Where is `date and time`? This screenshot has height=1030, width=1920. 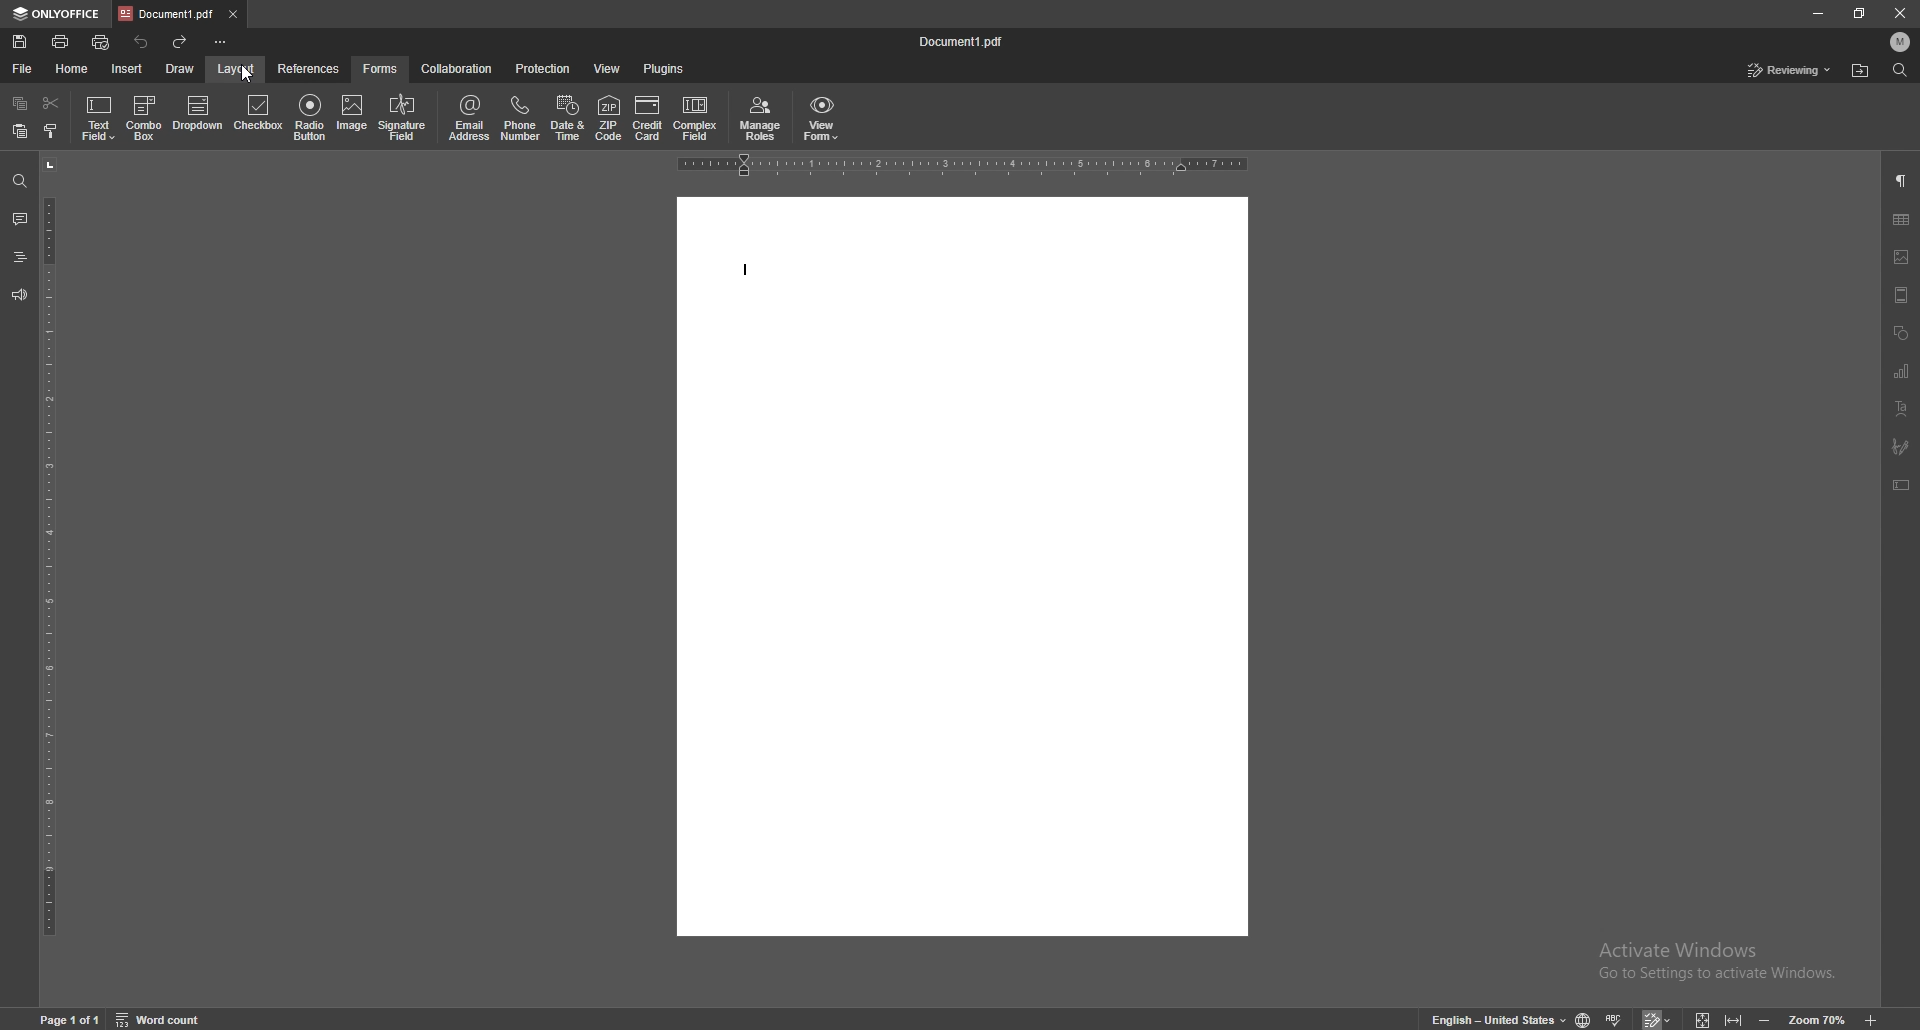
date and time is located at coordinates (567, 118).